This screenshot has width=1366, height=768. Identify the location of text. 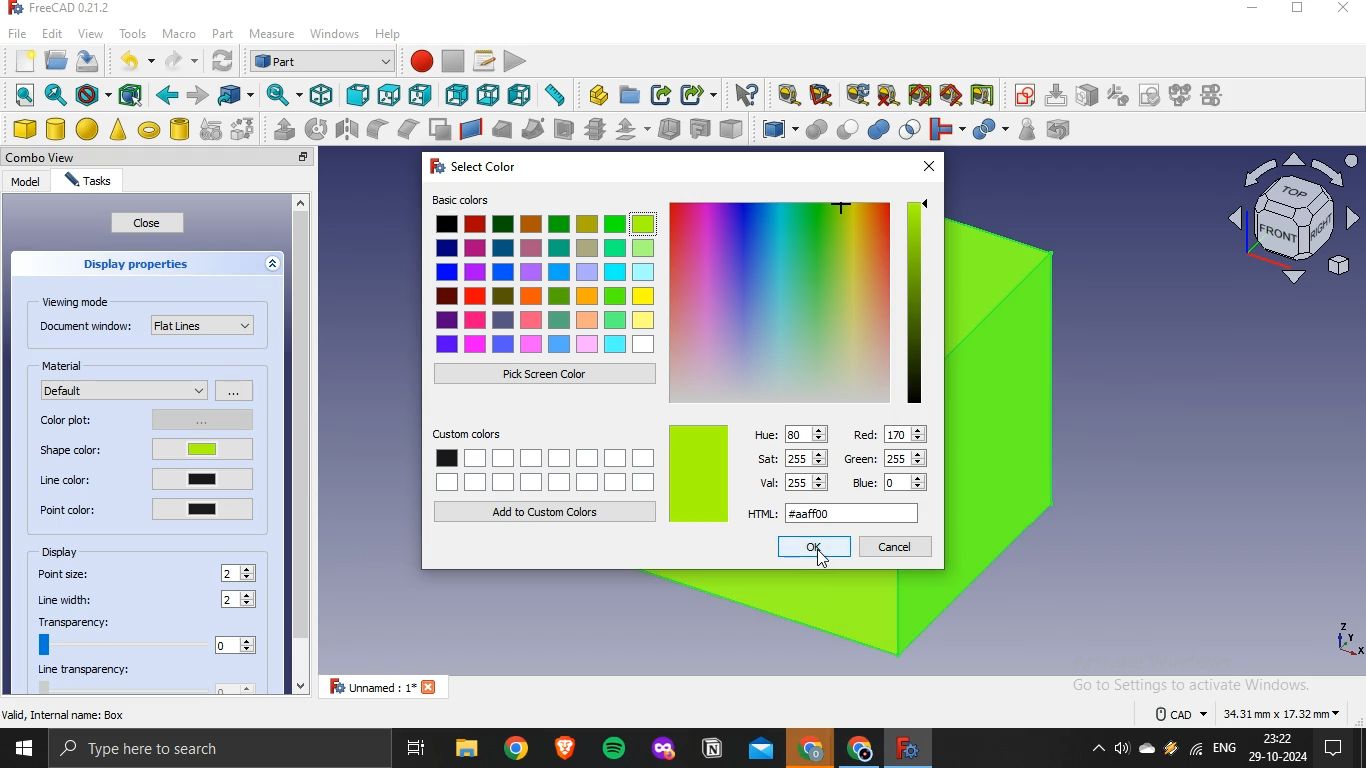
(1249, 711).